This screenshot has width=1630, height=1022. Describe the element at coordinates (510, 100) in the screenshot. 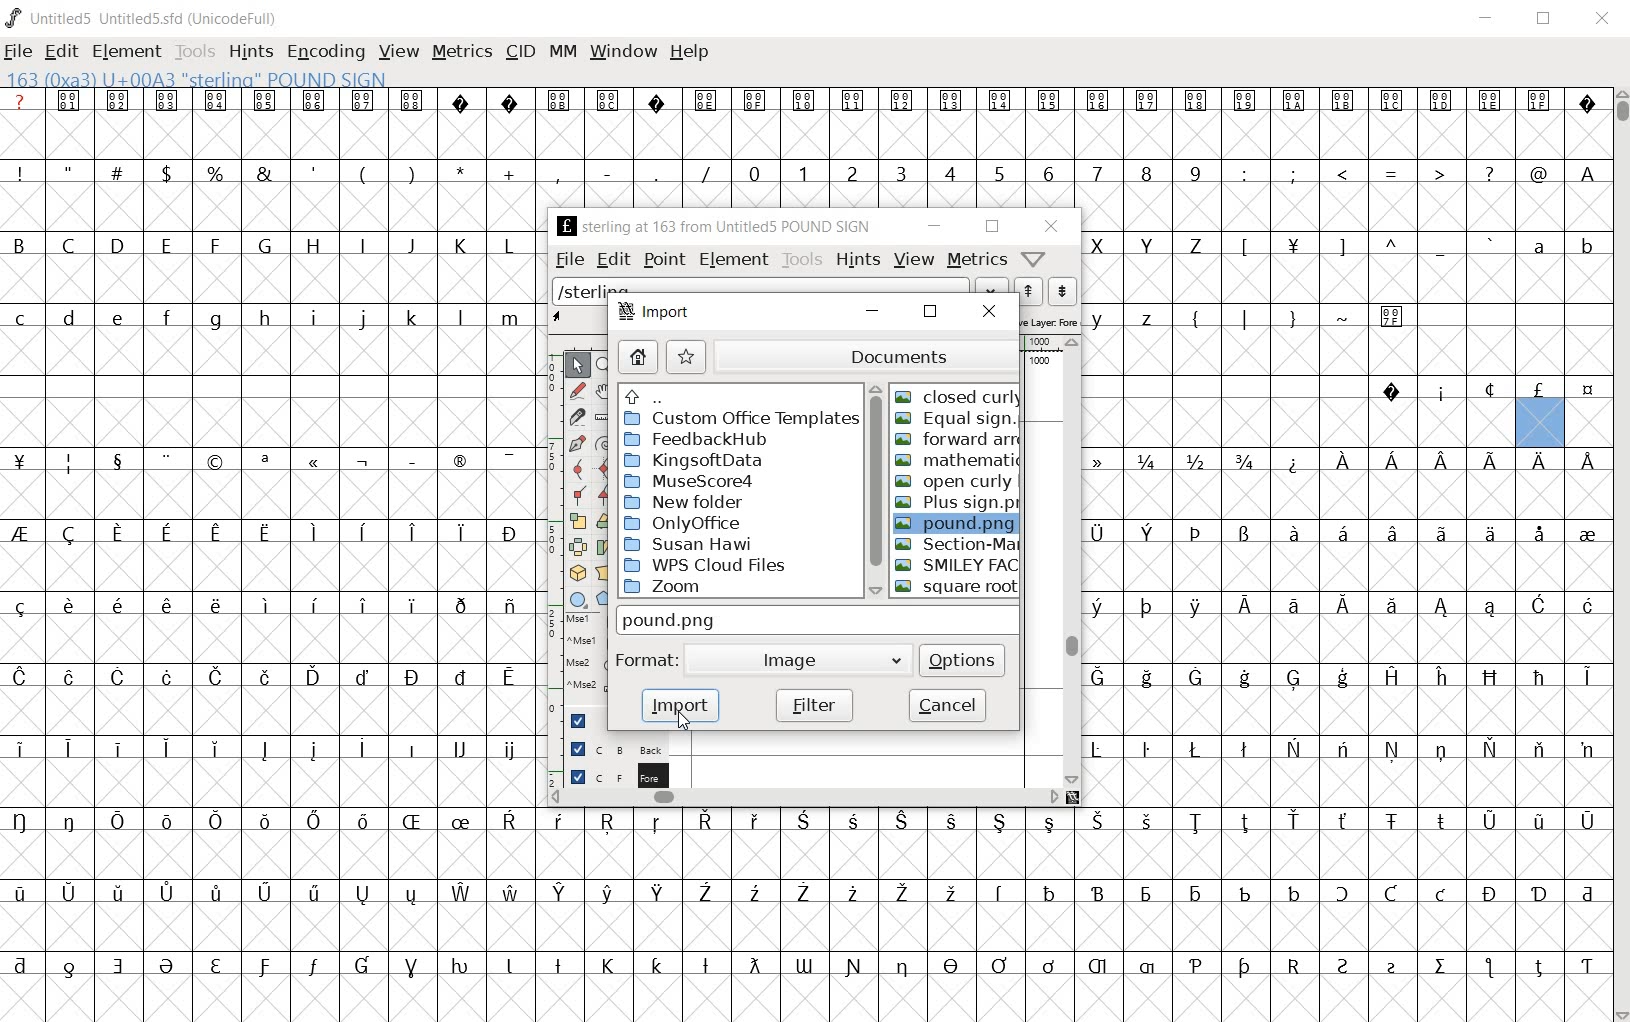

I see `Symbol` at that location.